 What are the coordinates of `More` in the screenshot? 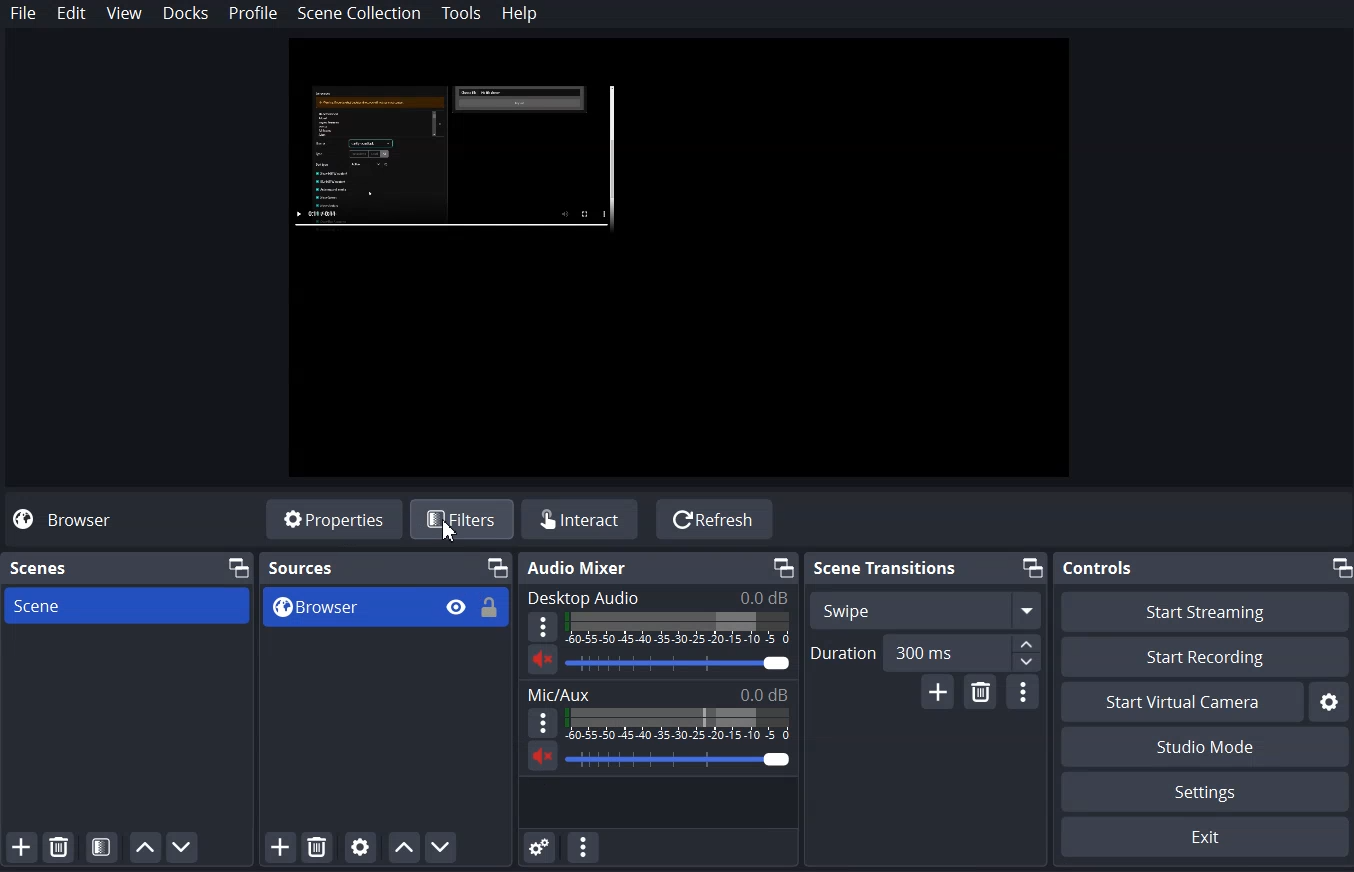 It's located at (543, 626).